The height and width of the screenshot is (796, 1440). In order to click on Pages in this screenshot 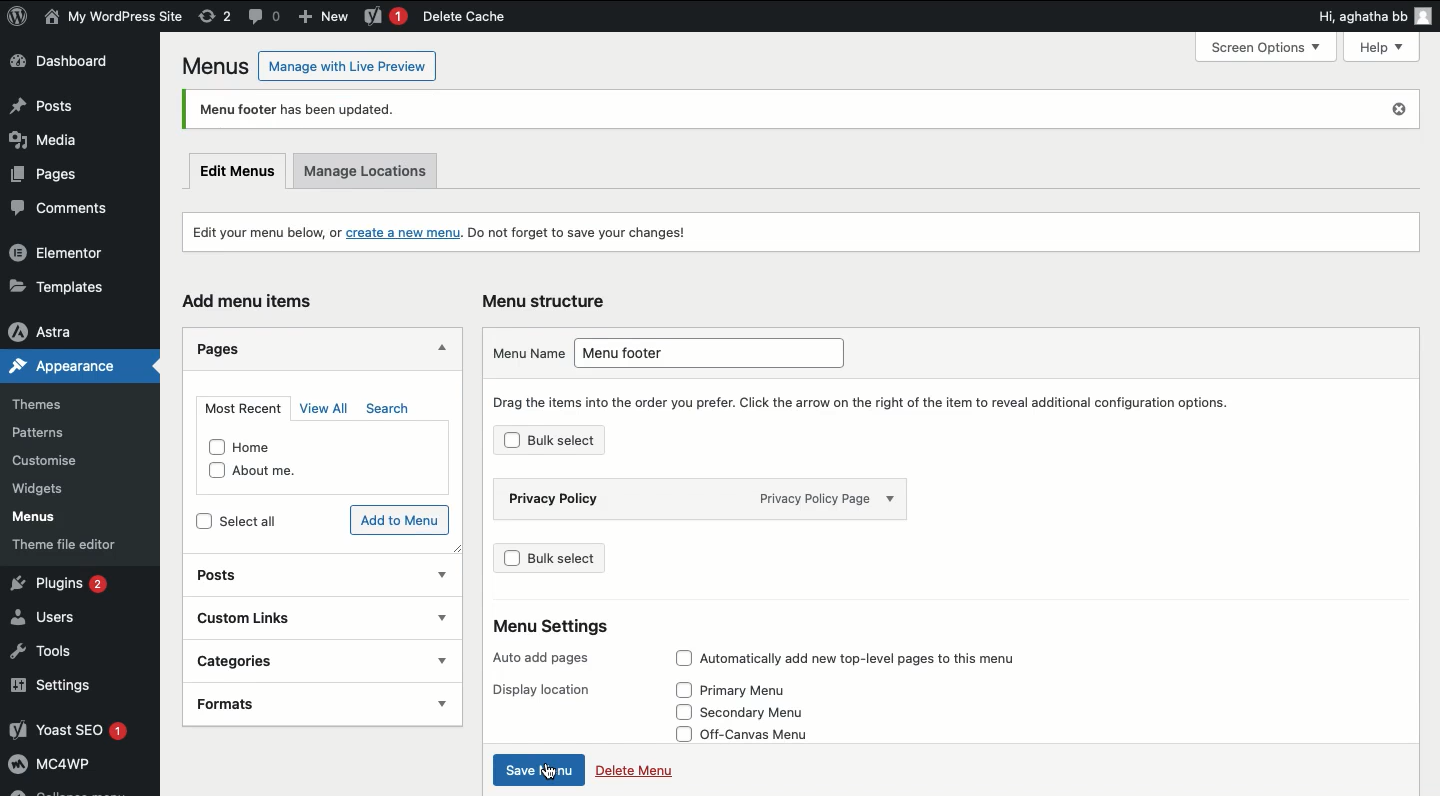, I will do `click(43, 179)`.